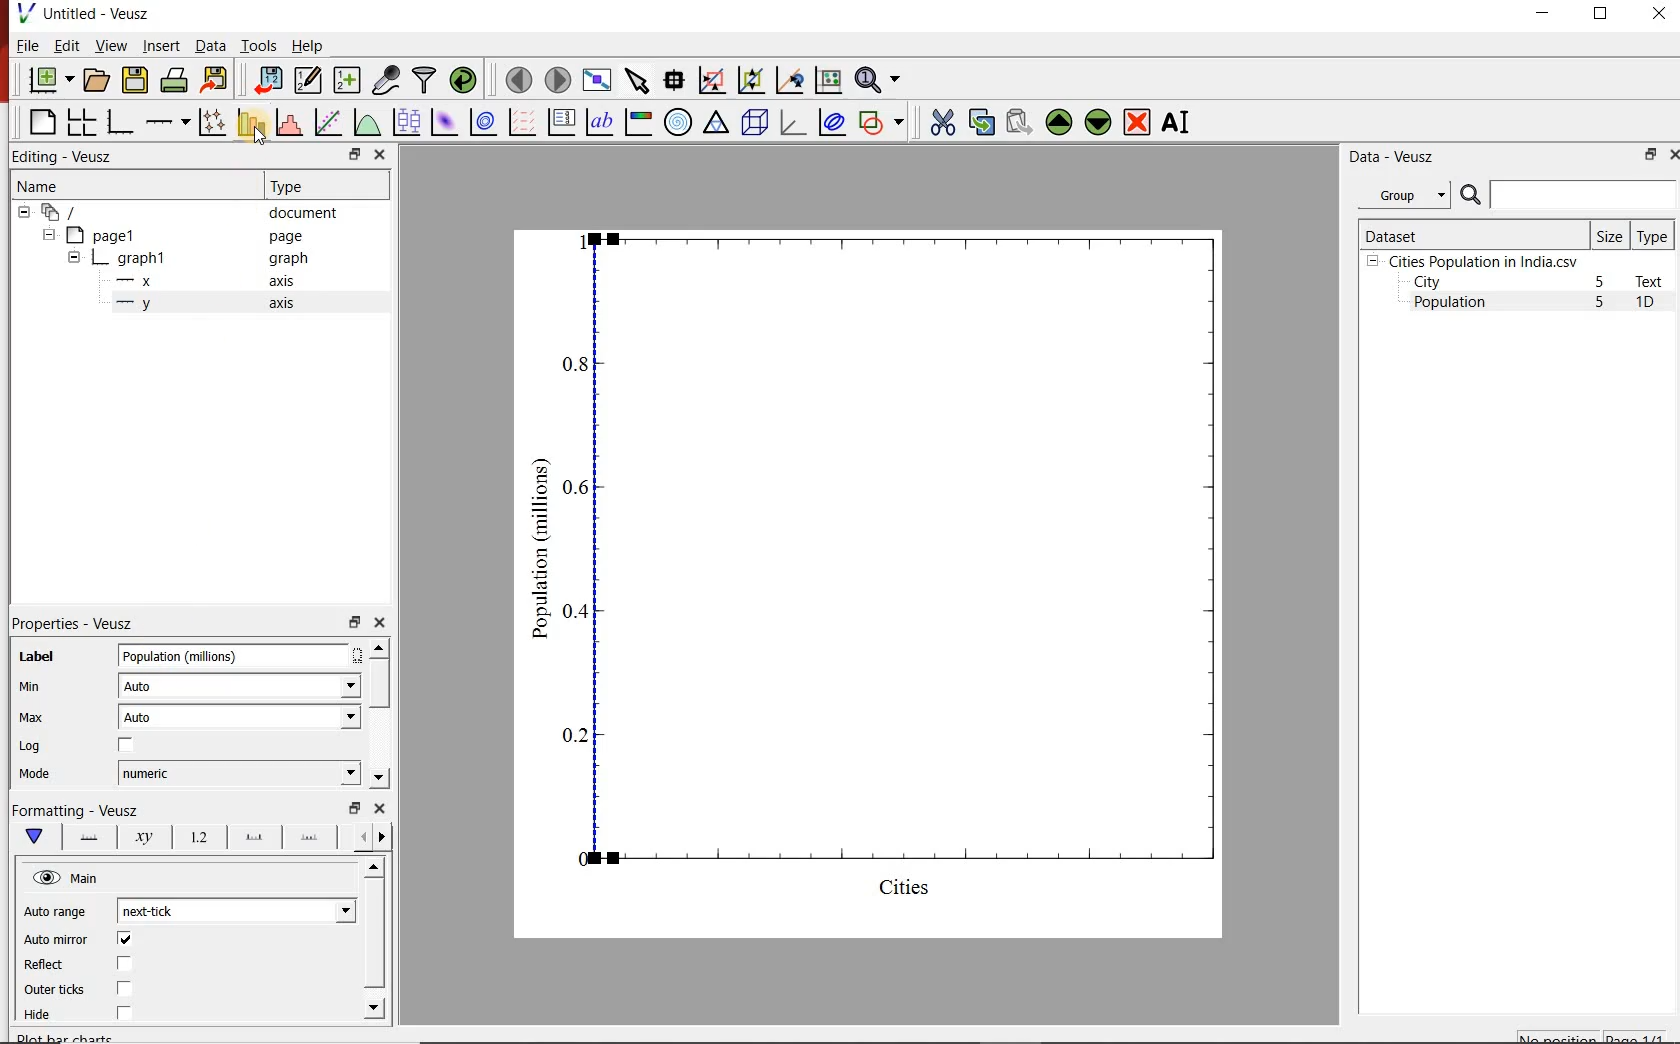 The image size is (1680, 1044). What do you see at coordinates (50, 964) in the screenshot?
I see `Reflect` at bounding box center [50, 964].